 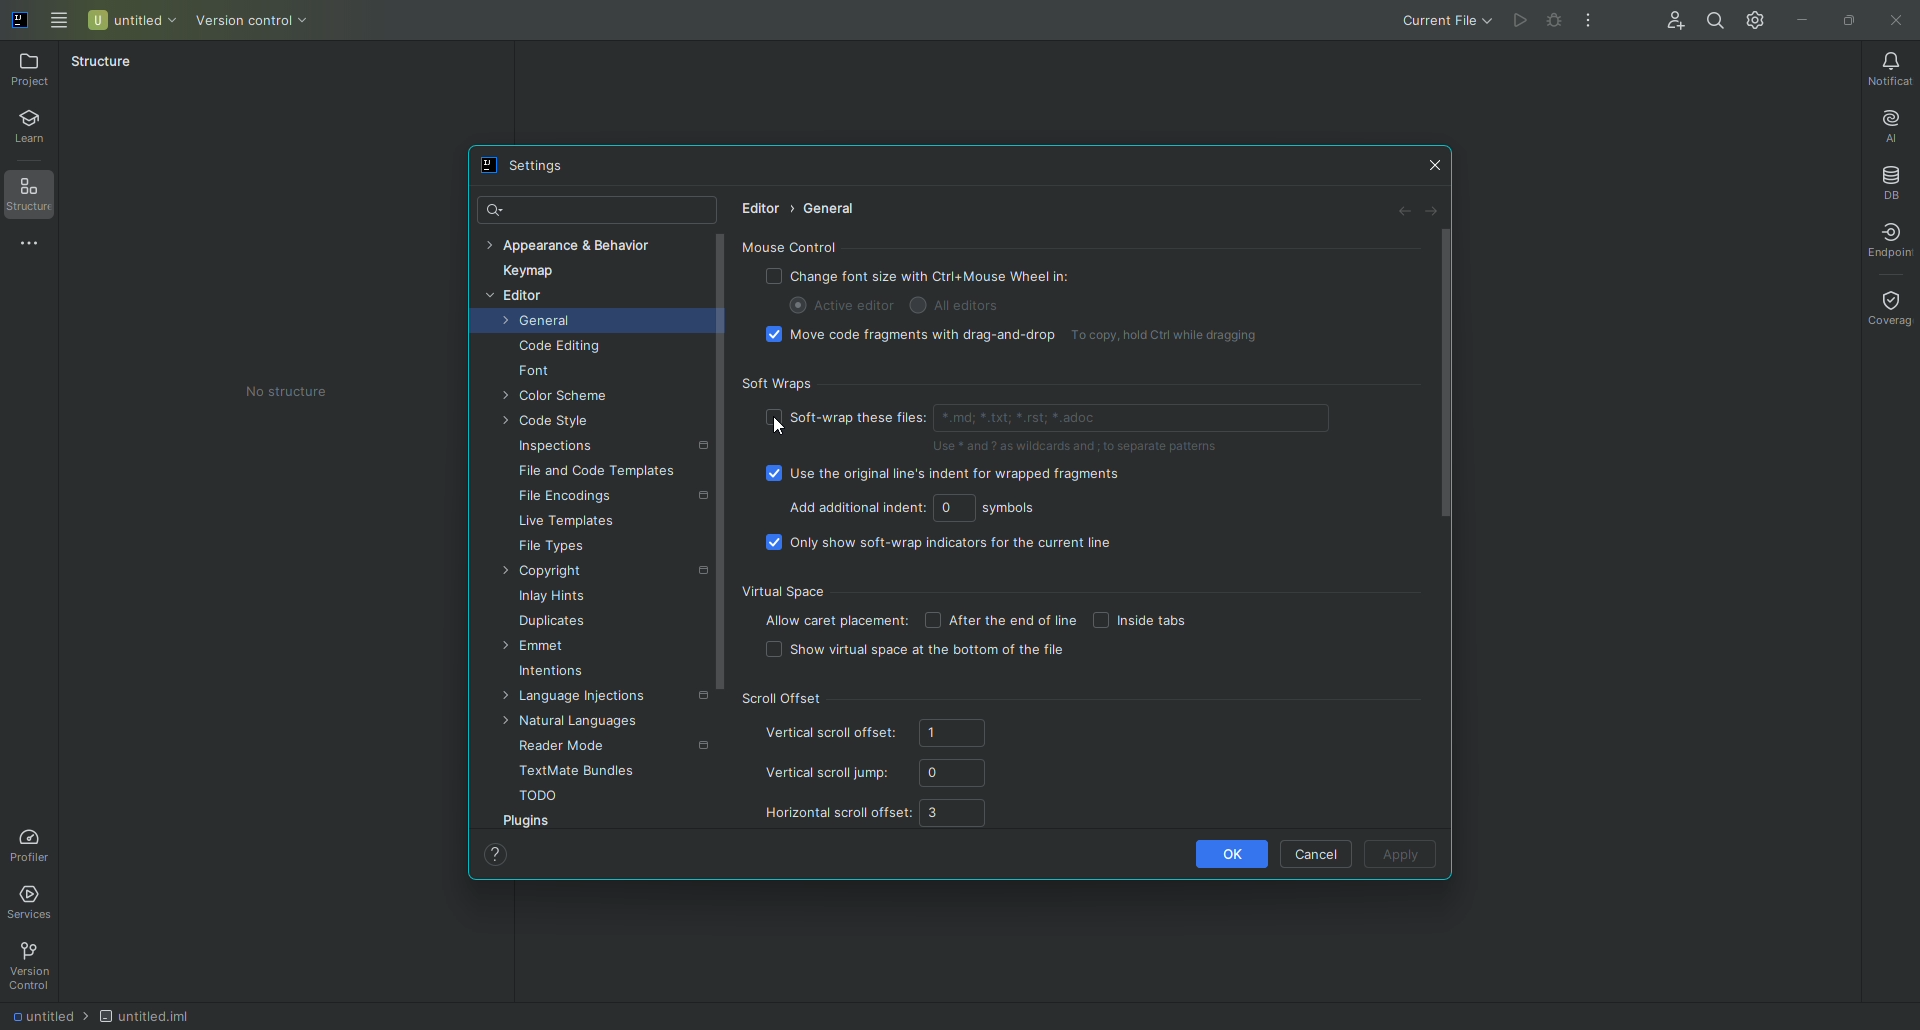 What do you see at coordinates (836, 619) in the screenshot?
I see `Allow caret placement` at bounding box center [836, 619].